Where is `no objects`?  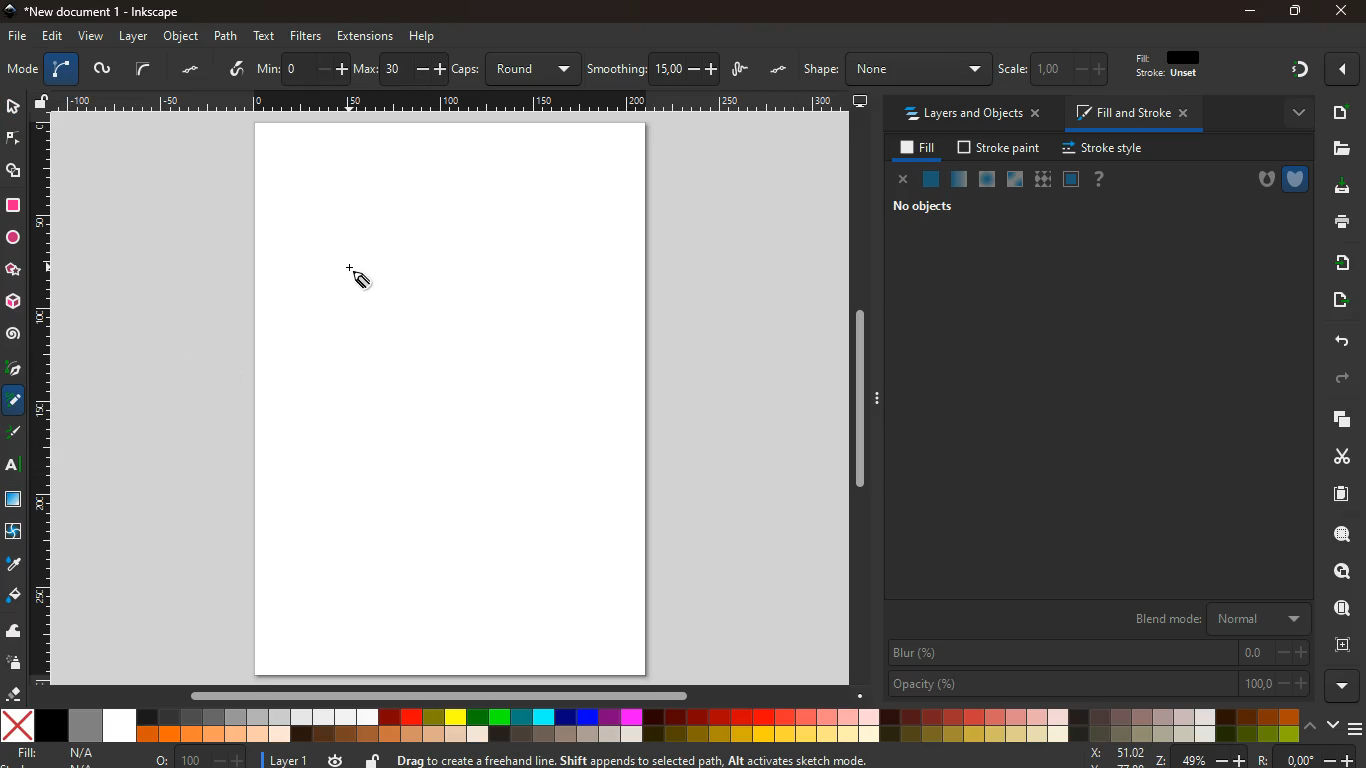 no objects is located at coordinates (923, 206).